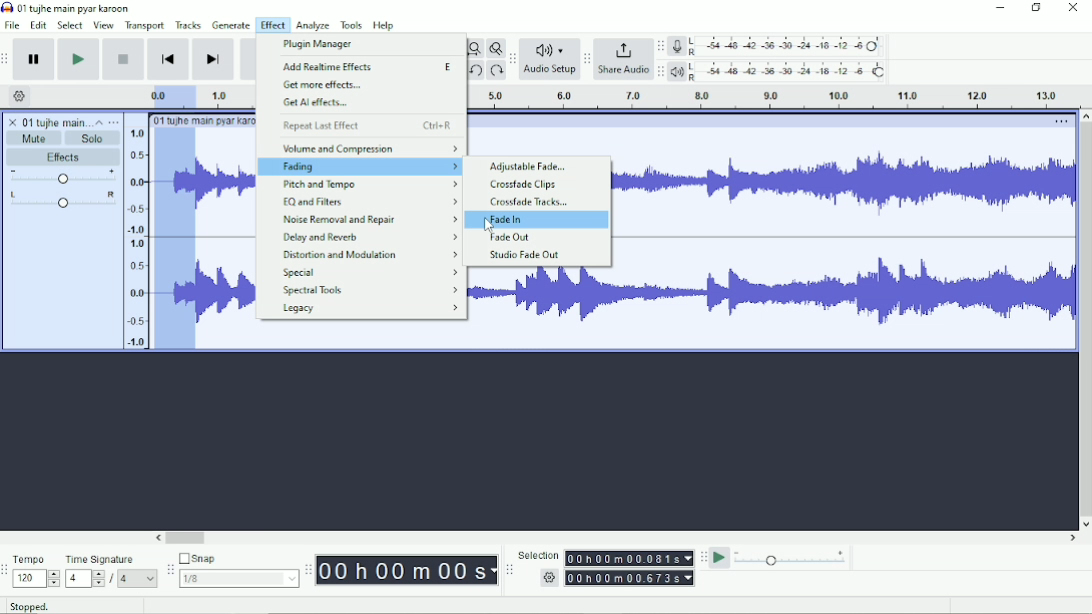 The height and width of the screenshot is (614, 1092). I want to click on Tempo Signature range, so click(84, 578).